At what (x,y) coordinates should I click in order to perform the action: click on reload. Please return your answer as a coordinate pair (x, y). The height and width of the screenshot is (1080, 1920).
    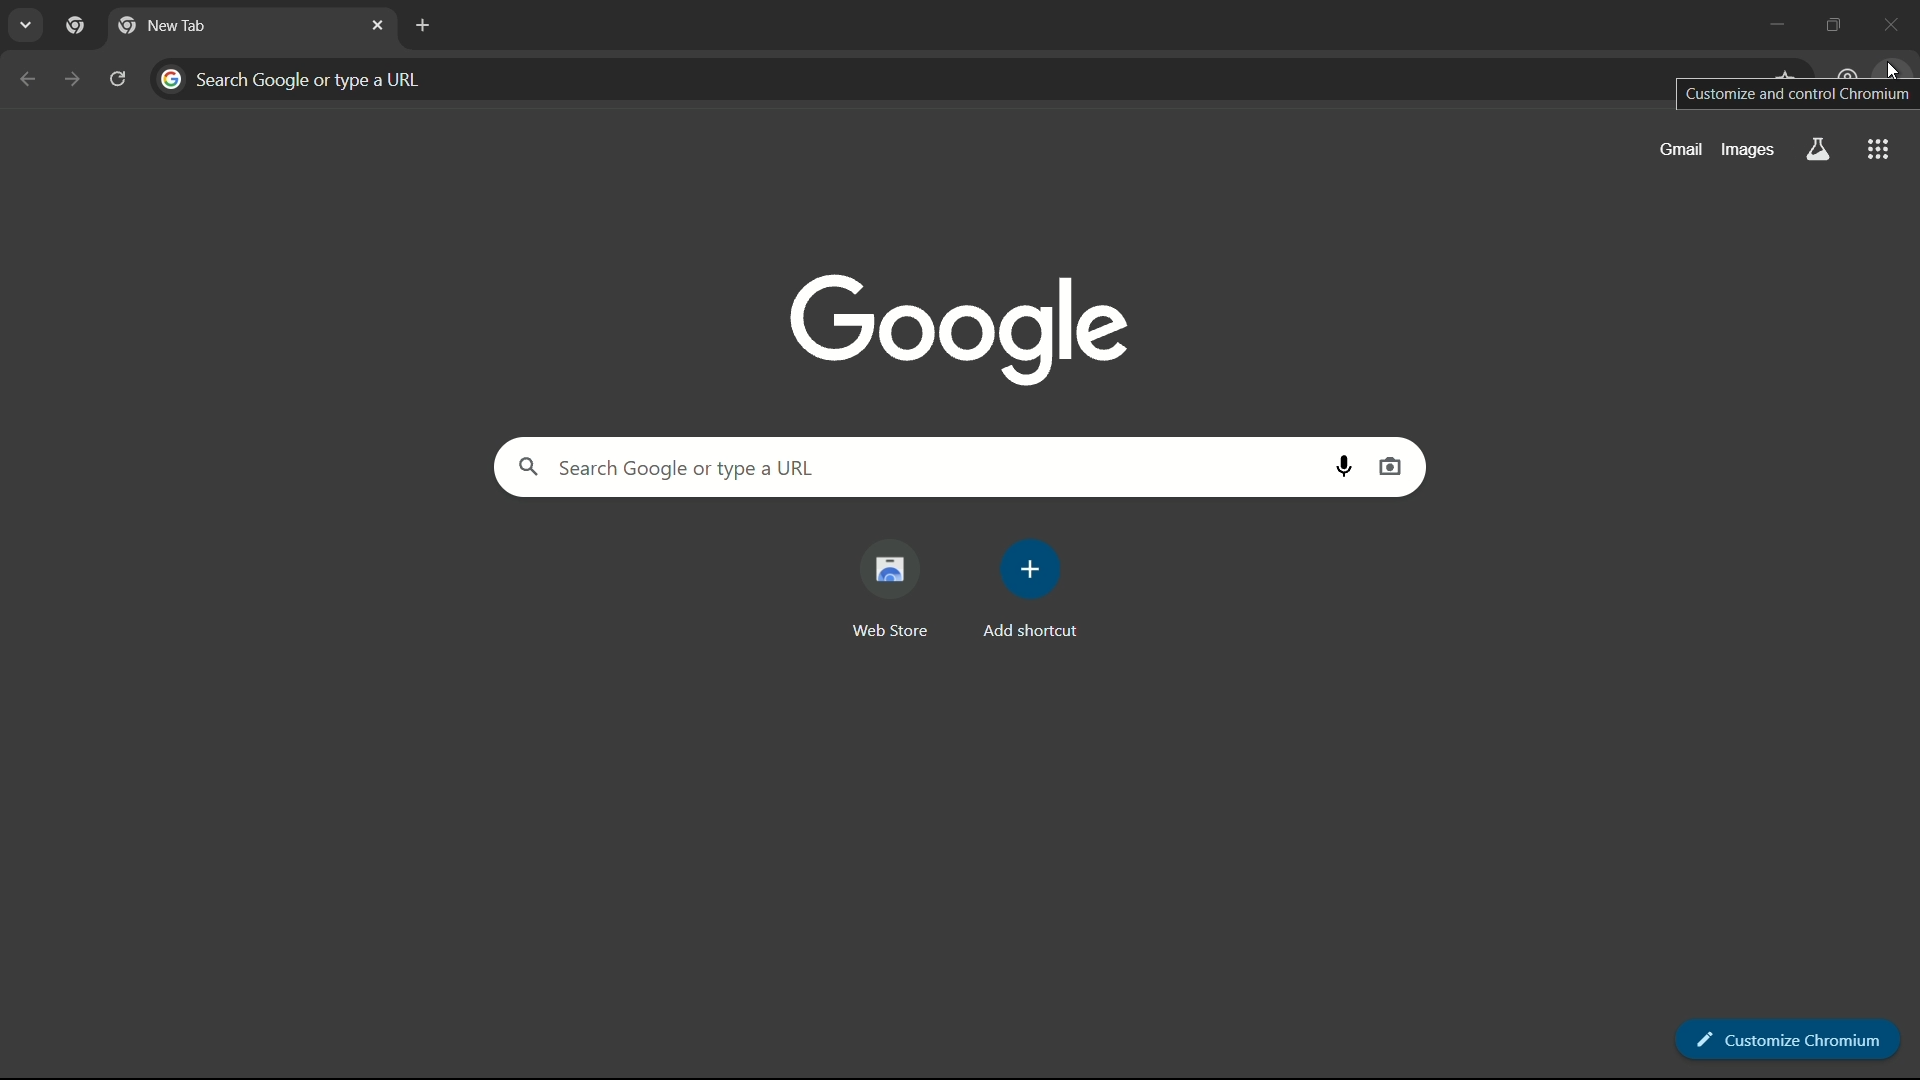
    Looking at the image, I should click on (118, 78).